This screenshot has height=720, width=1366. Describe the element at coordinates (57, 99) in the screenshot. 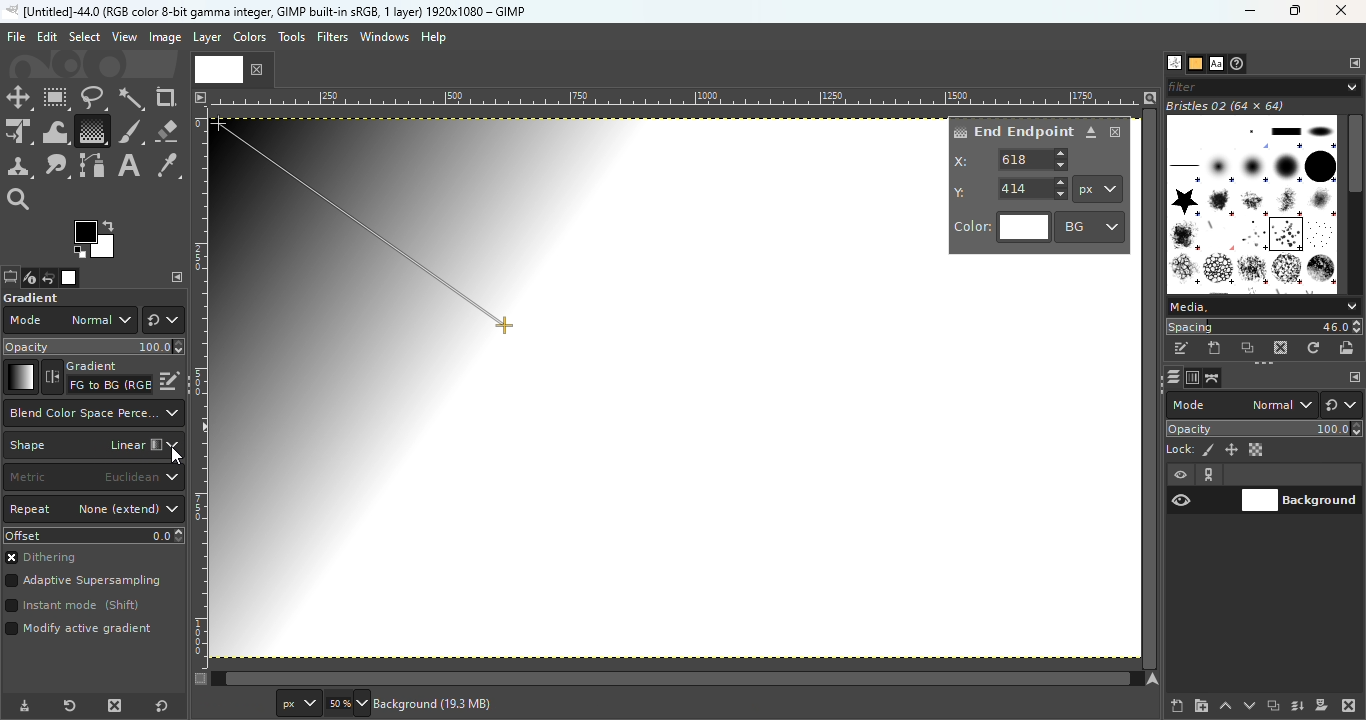

I see `Rectangle select tool` at that location.